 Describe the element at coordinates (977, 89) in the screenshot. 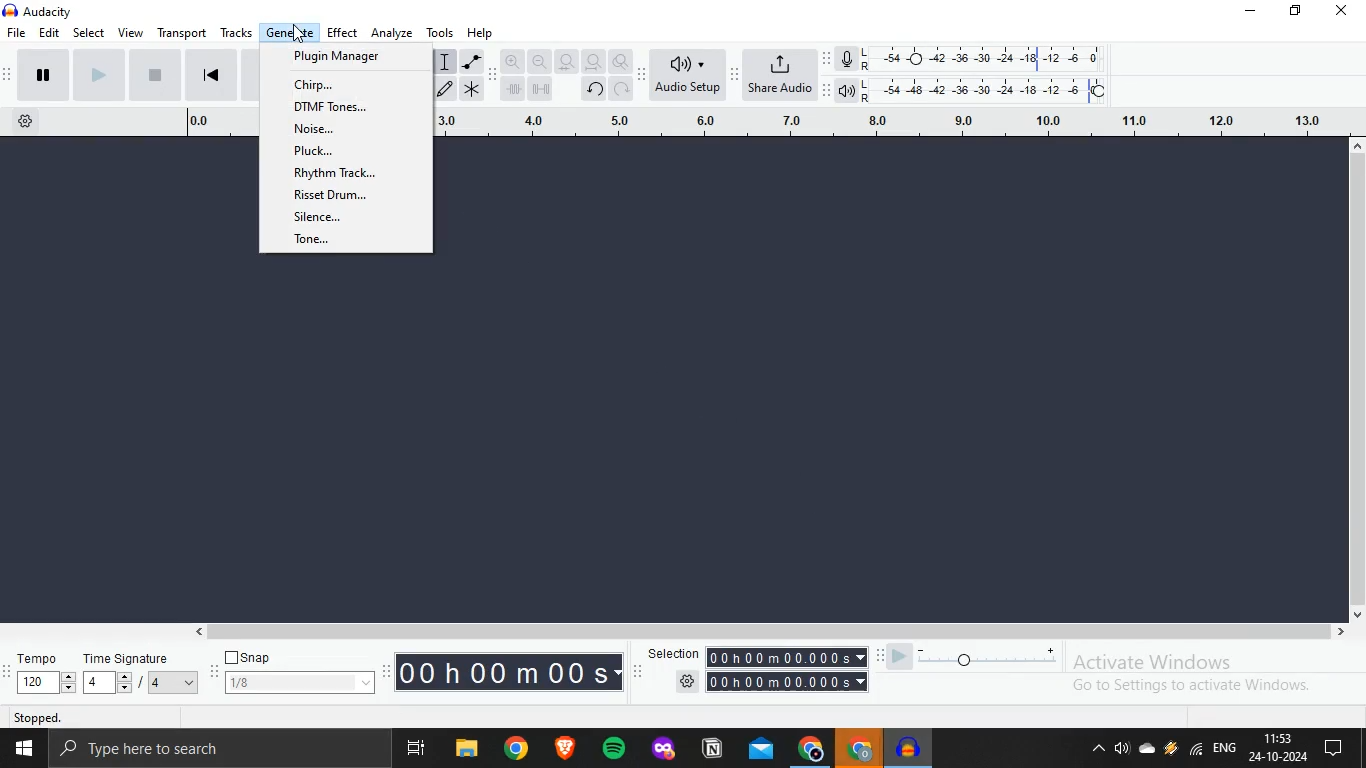

I see `LR Audio` at that location.